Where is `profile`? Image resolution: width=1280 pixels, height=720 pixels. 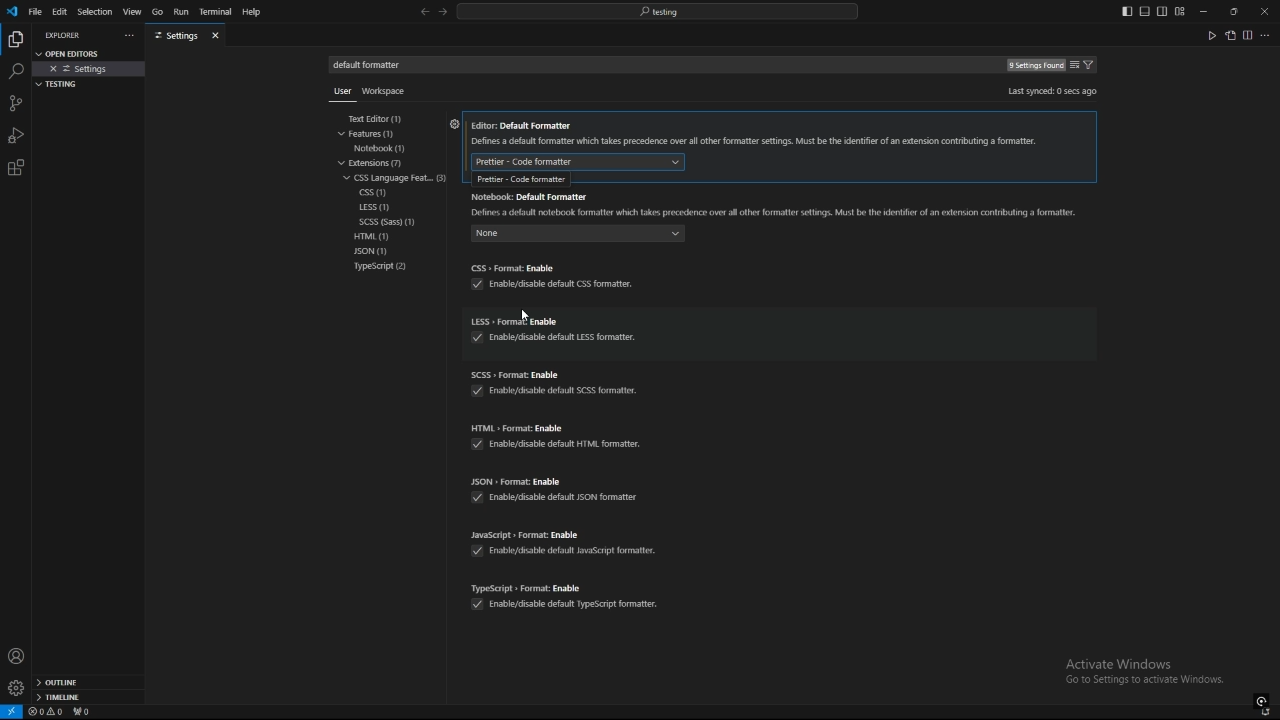 profile is located at coordinates (16, 656).